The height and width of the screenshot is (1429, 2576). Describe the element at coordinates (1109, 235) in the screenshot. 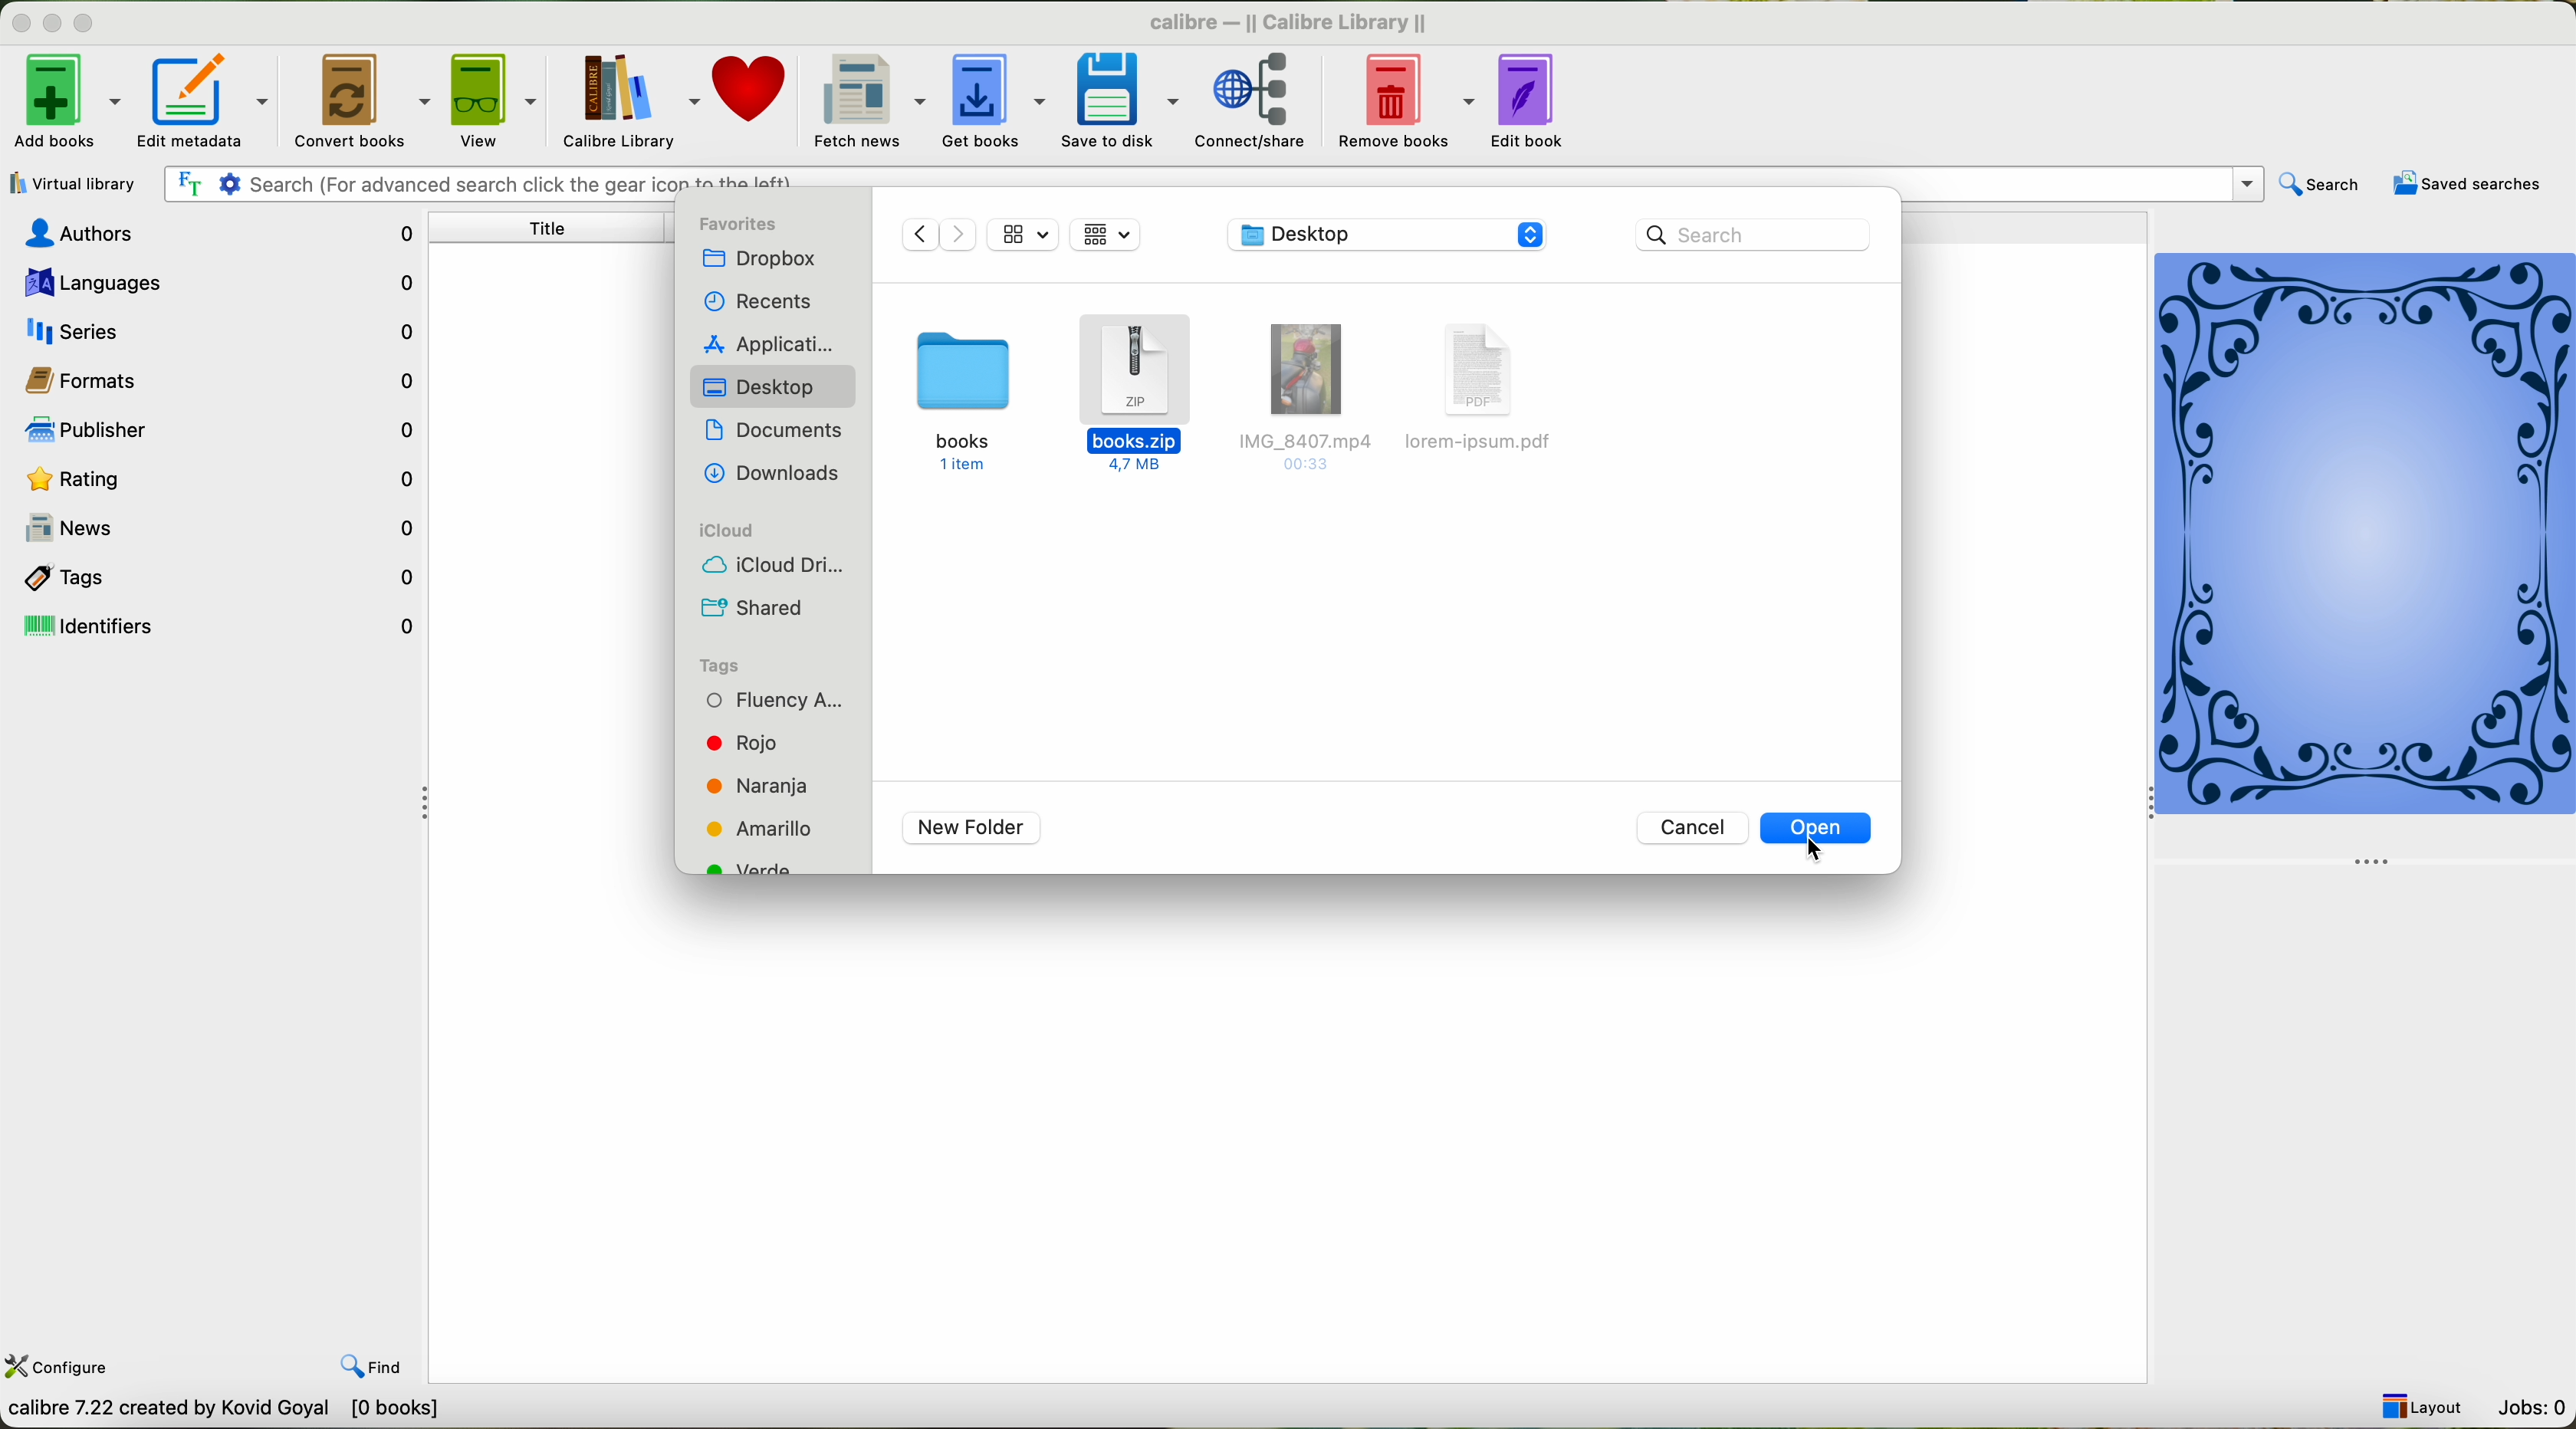

I see `icon` at that location.